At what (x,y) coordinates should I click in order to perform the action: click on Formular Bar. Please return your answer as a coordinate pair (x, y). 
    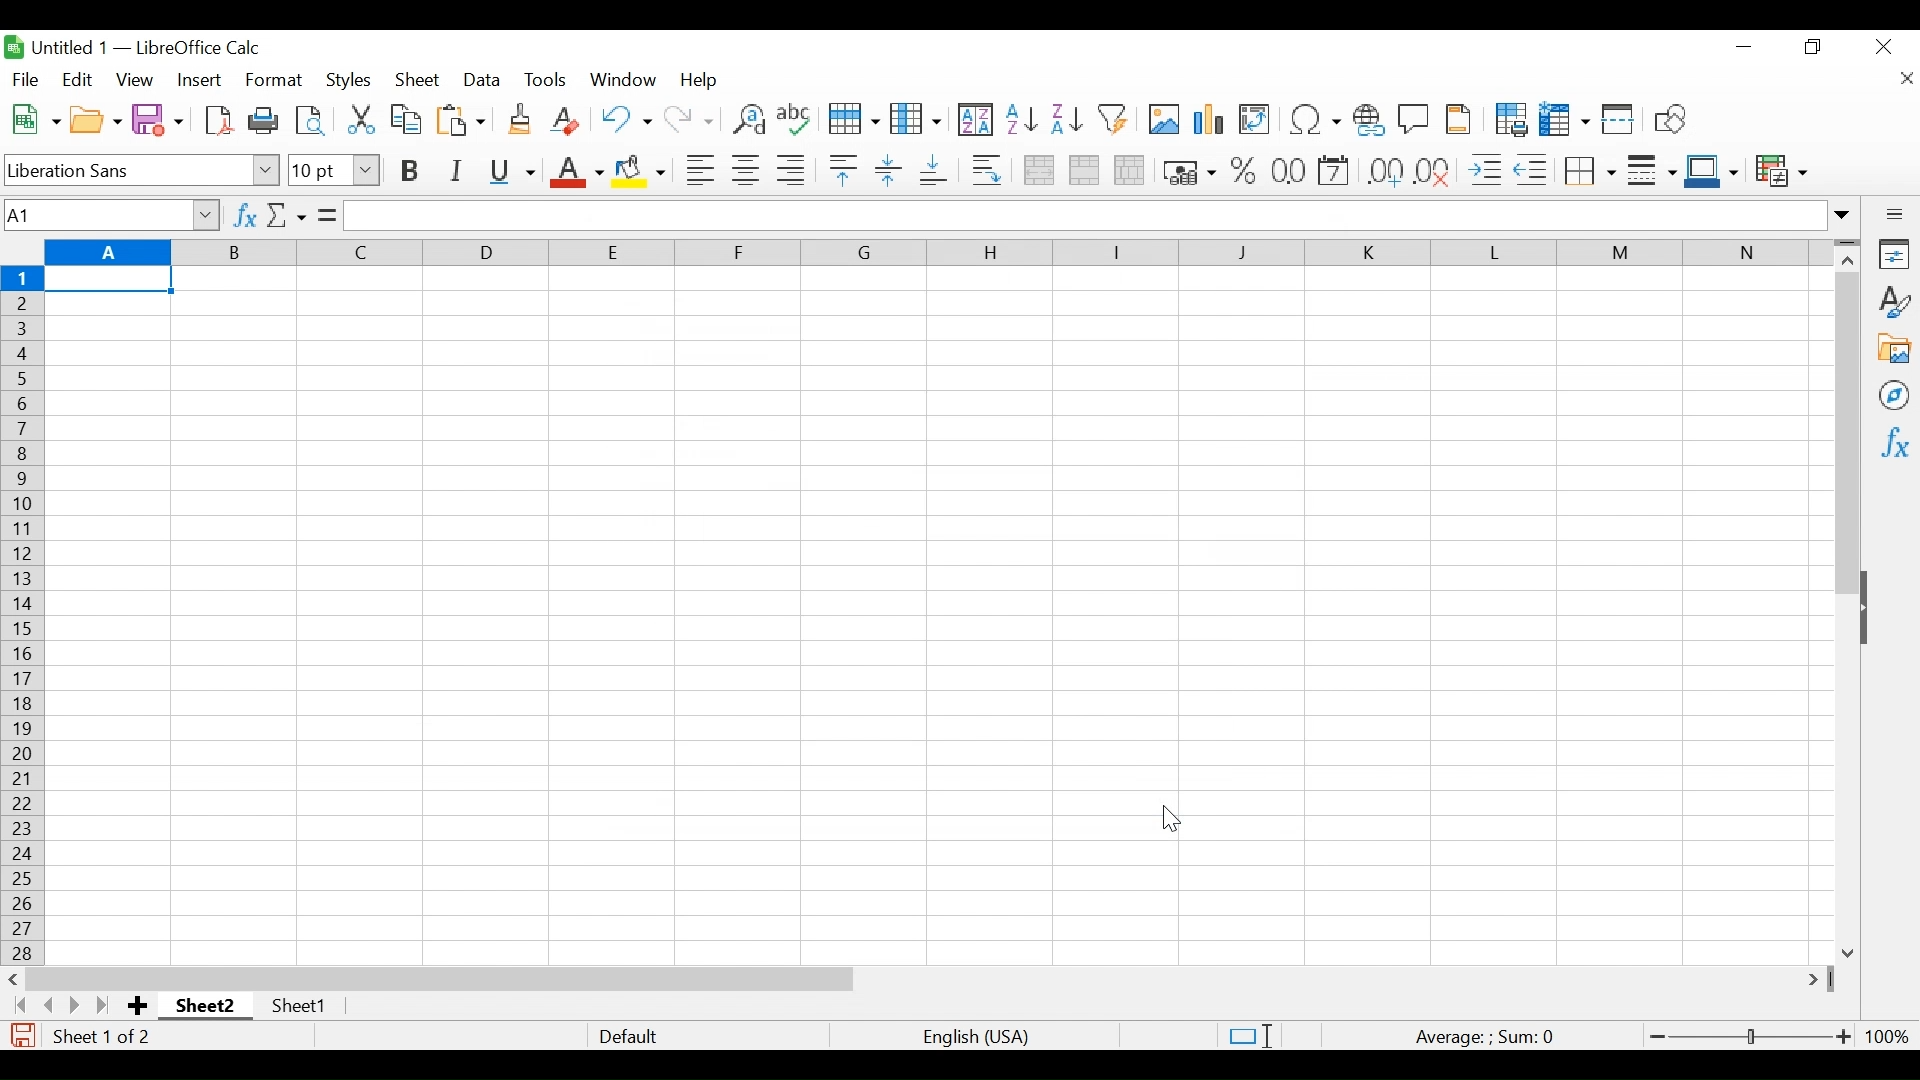
    Looking at the image, I should click on (1101, 217).